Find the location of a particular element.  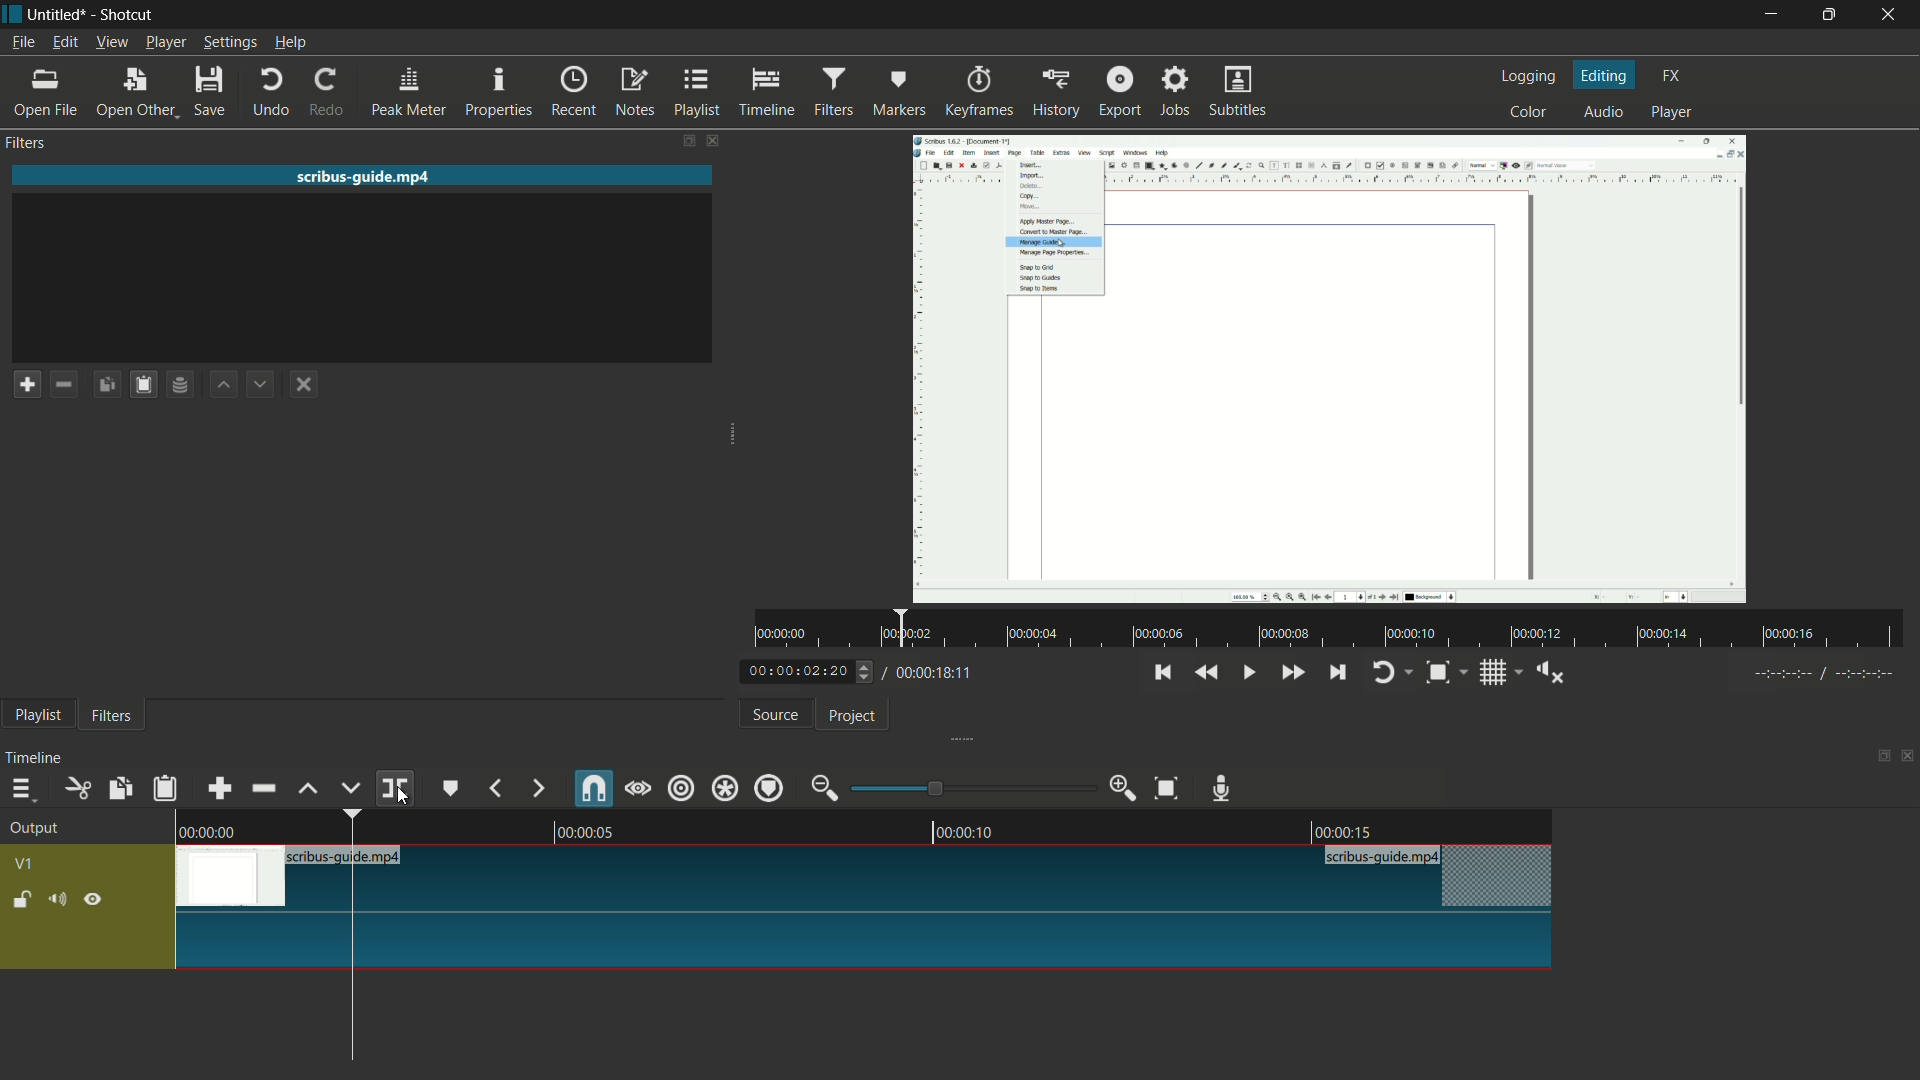

previous marker is located at coordinates (496, 787).